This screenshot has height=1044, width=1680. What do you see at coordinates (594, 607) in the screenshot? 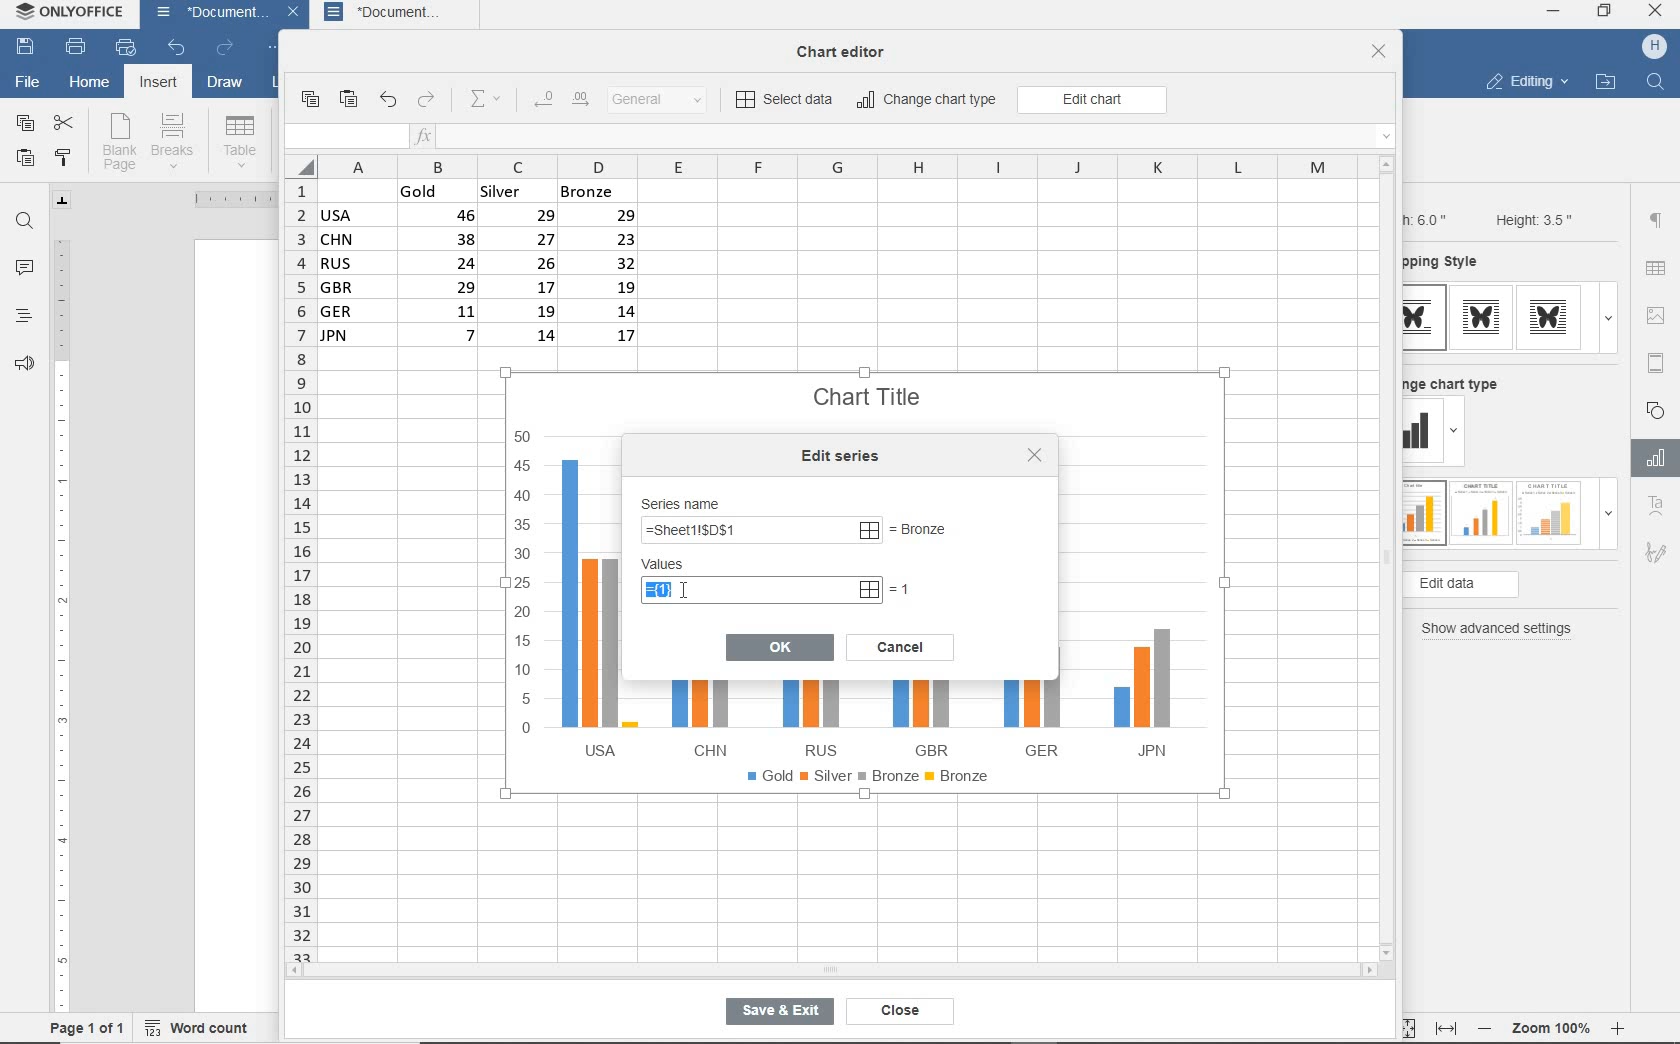
I see `USA` at bounding box center [594, 607].